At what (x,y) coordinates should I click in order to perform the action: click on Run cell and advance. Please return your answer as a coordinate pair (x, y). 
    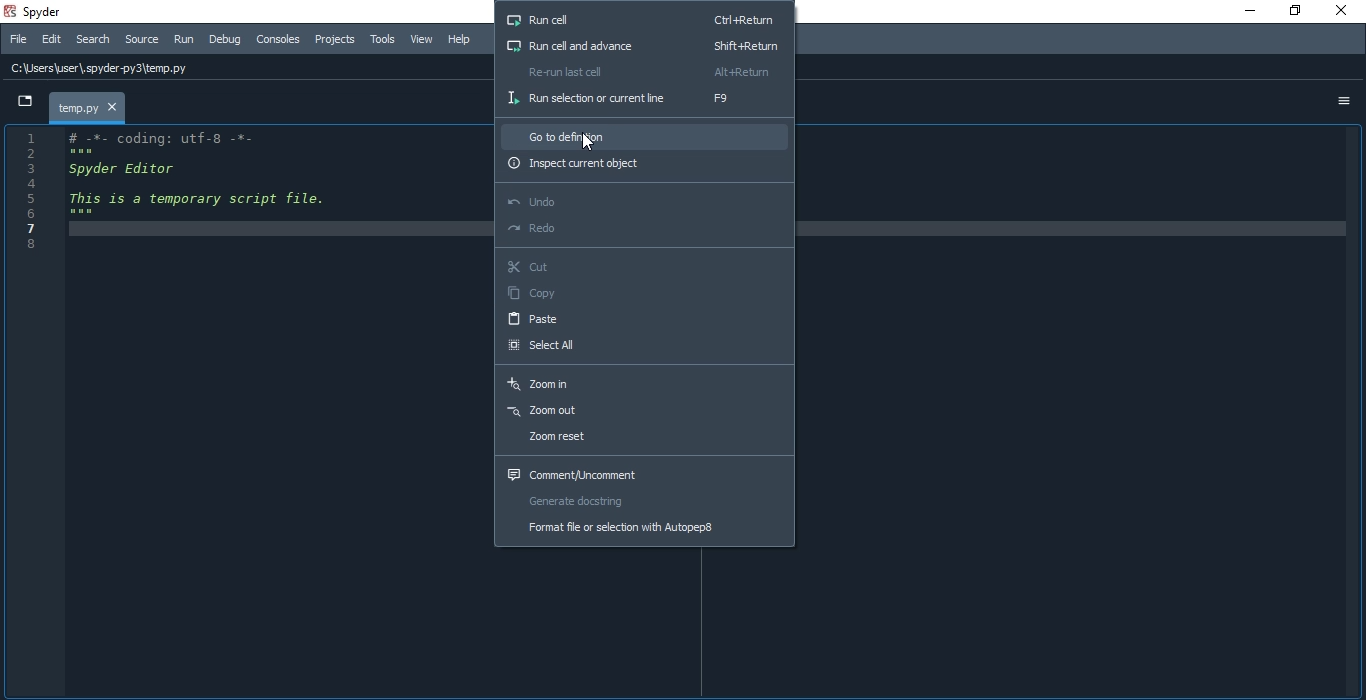
    Looking at the image, I should click on (644, 43).